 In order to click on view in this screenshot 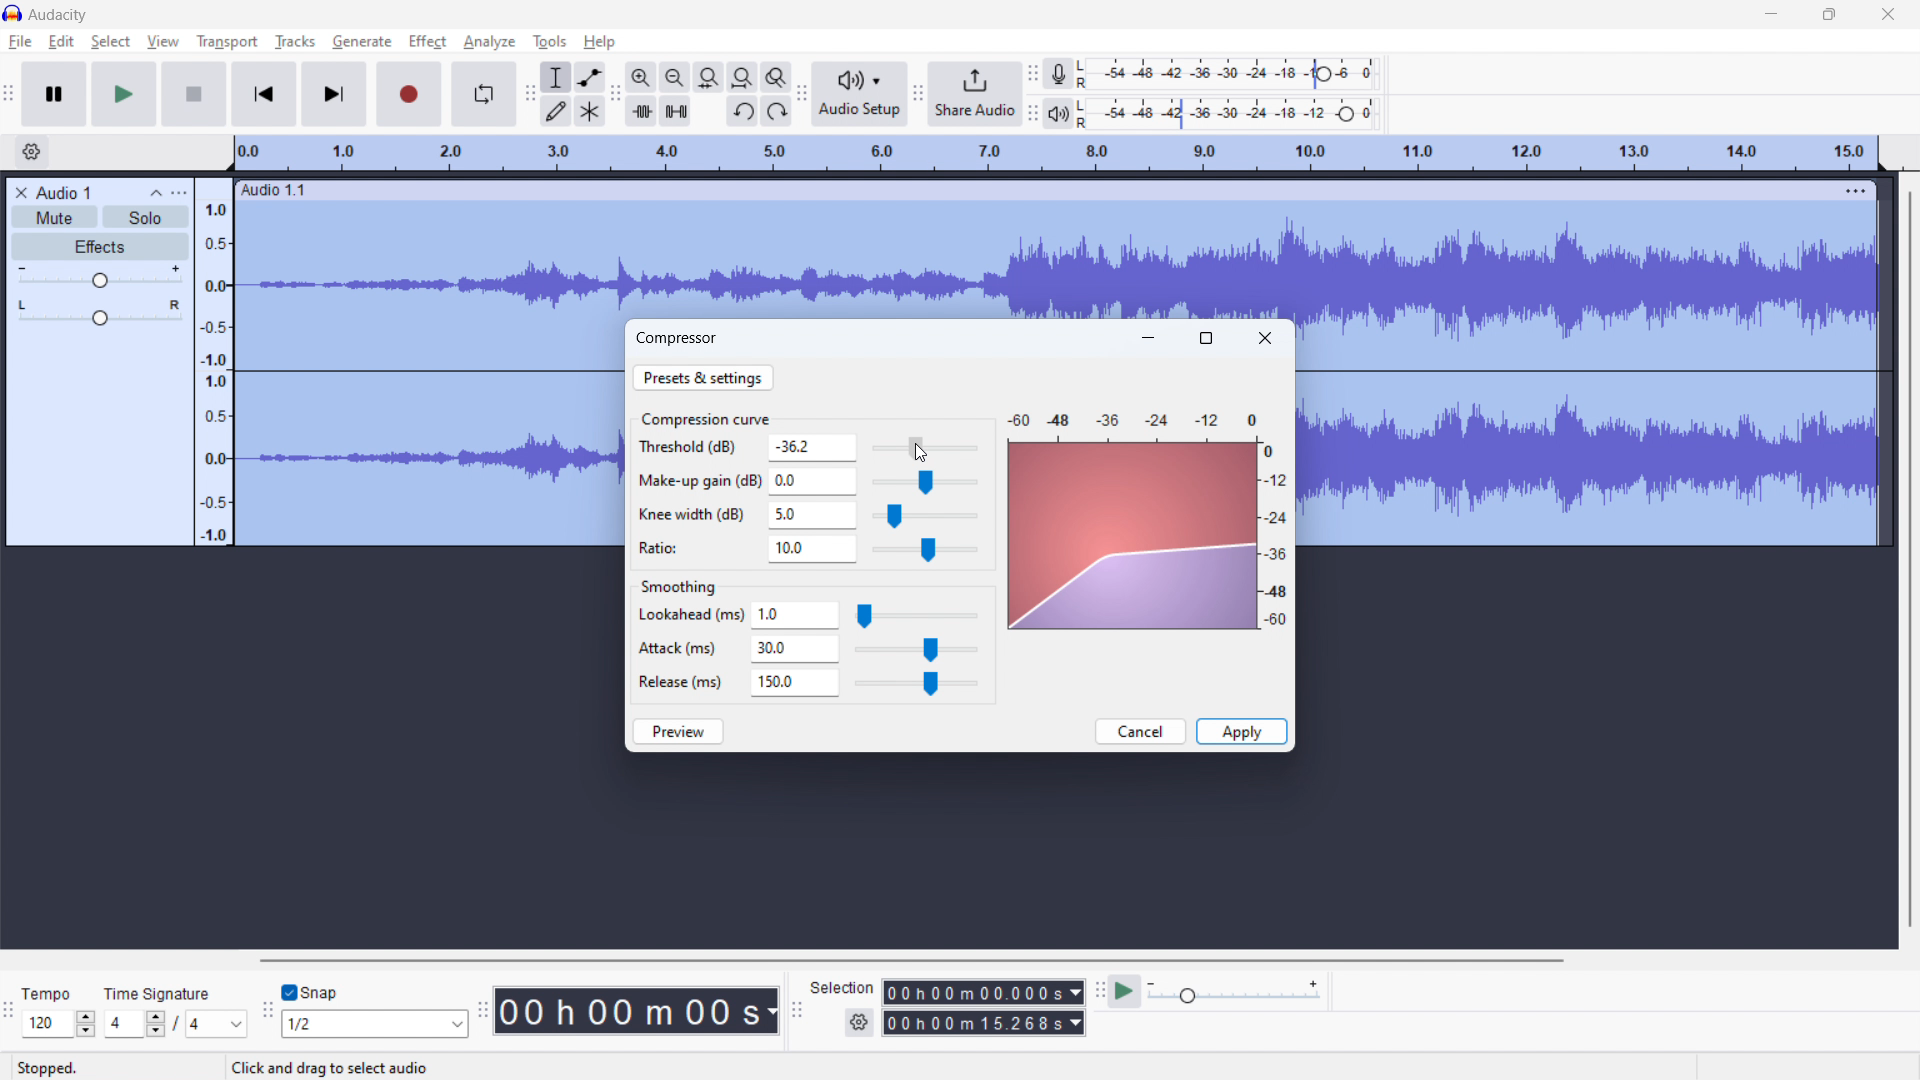, I will do `click(163, 42)`.